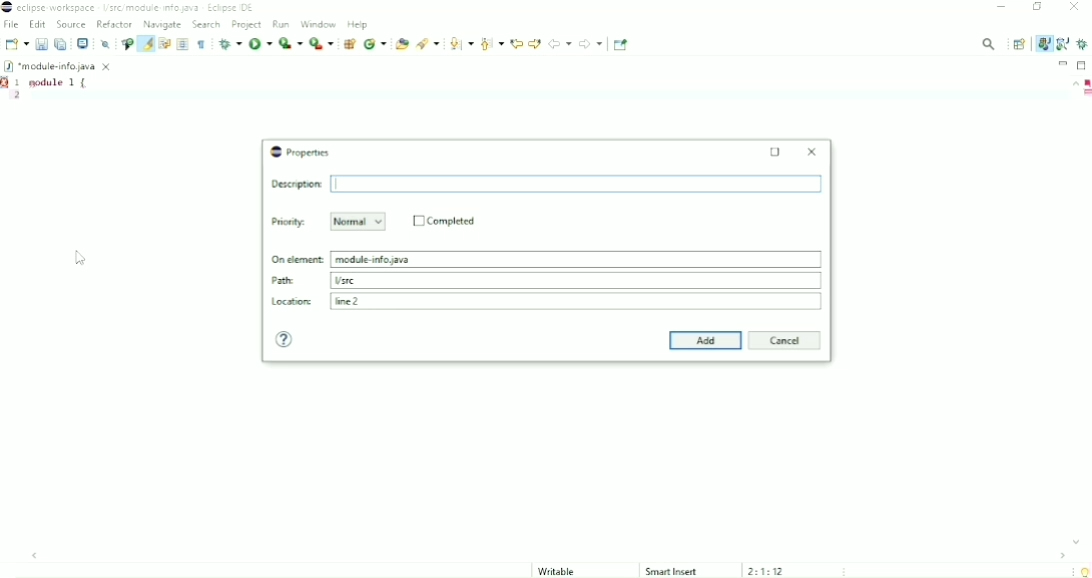  I want to click on Toggle word wrap, so click(164, 44).